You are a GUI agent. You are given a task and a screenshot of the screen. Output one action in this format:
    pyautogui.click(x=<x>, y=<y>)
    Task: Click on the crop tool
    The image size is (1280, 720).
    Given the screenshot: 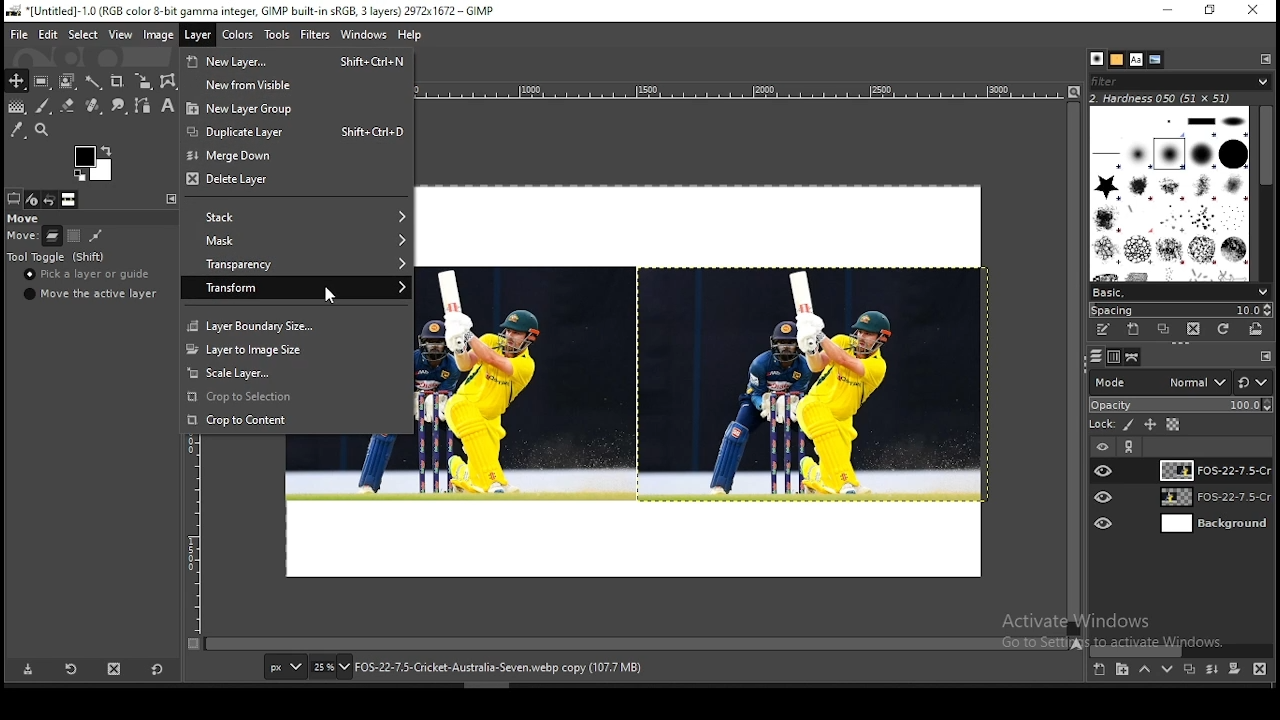 What is the action you would take?
    pyautogui.click(x=140, y=82)
    